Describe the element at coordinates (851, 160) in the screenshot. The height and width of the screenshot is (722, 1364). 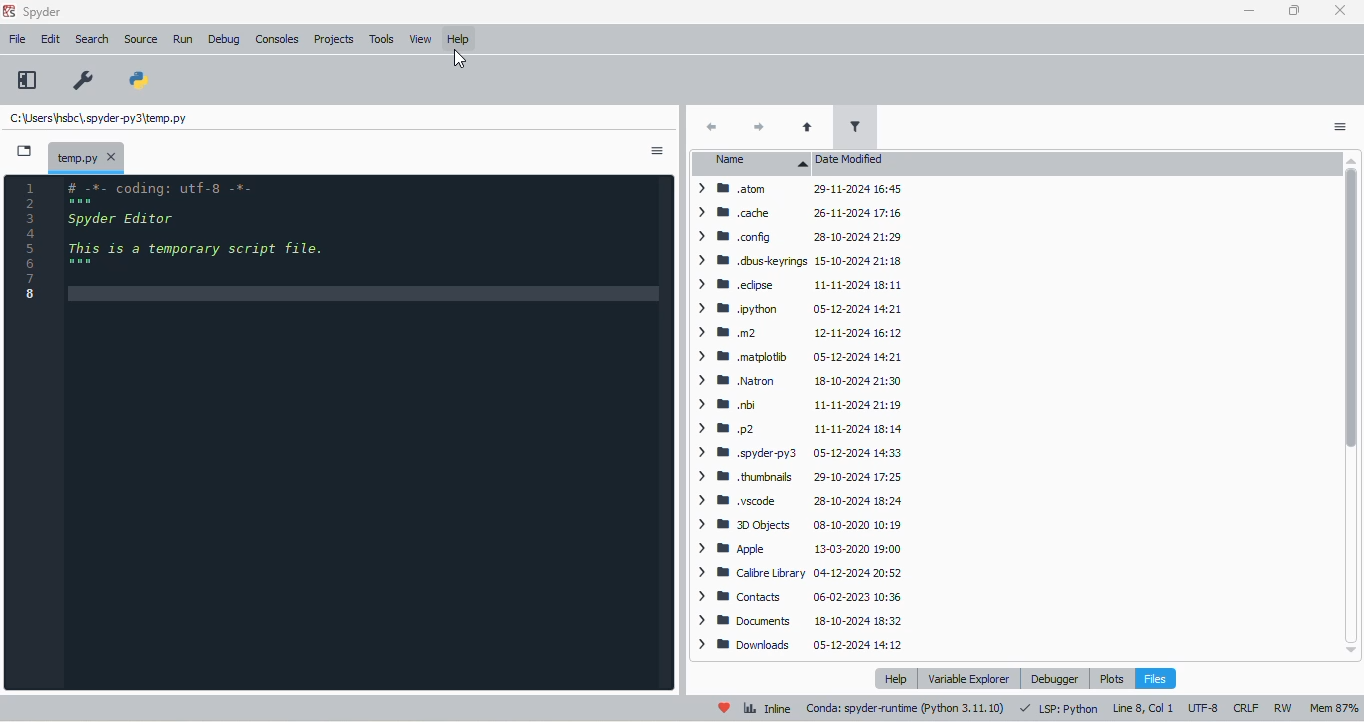
I see `date modified` at that location.